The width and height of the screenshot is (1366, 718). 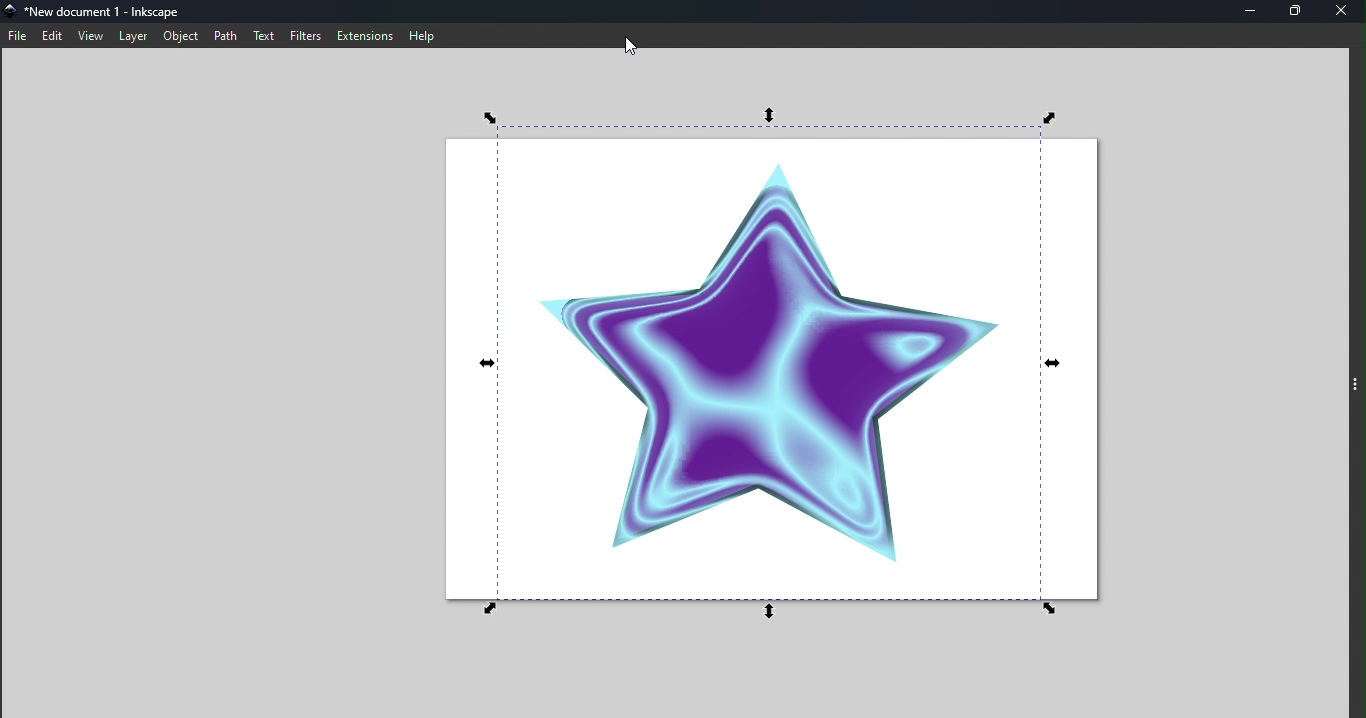 What do you see at coordinates (1300, 14) in the screenshot?
I see `Maximize` at bounding box center [1300, 14].